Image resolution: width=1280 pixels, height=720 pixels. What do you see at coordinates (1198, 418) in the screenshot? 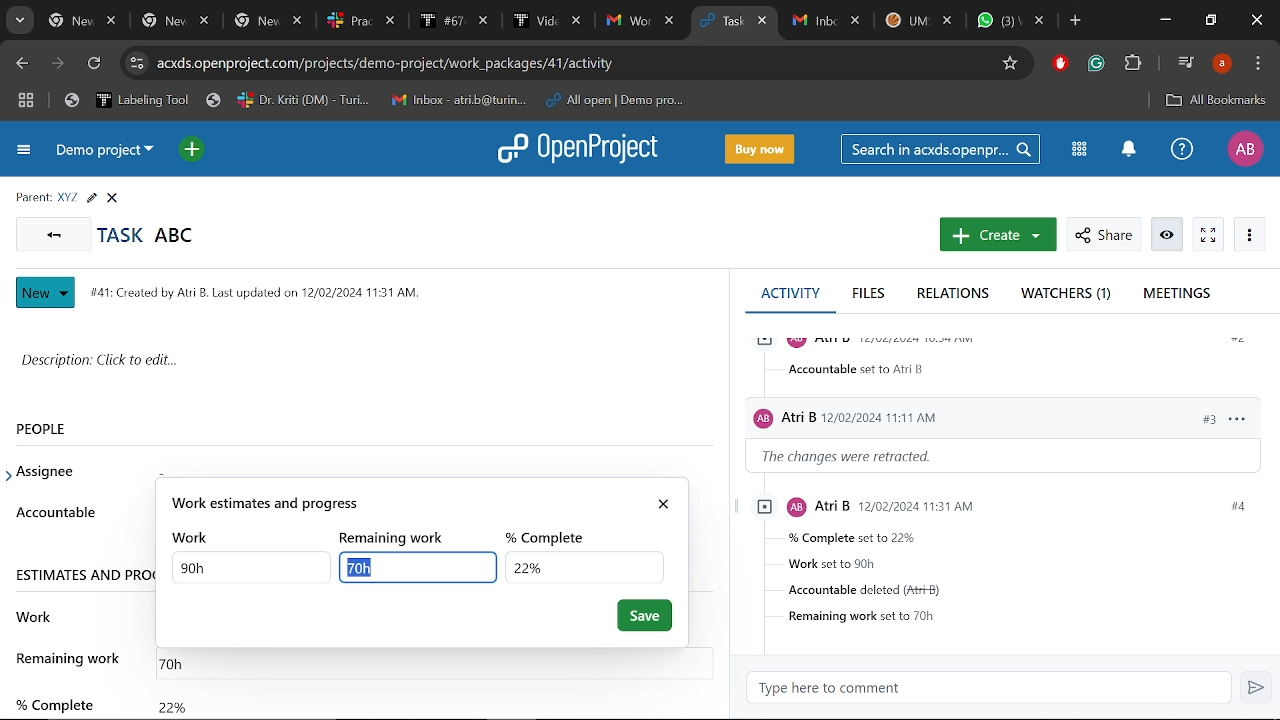
I see `#3` at bounding box center [1198, 418].